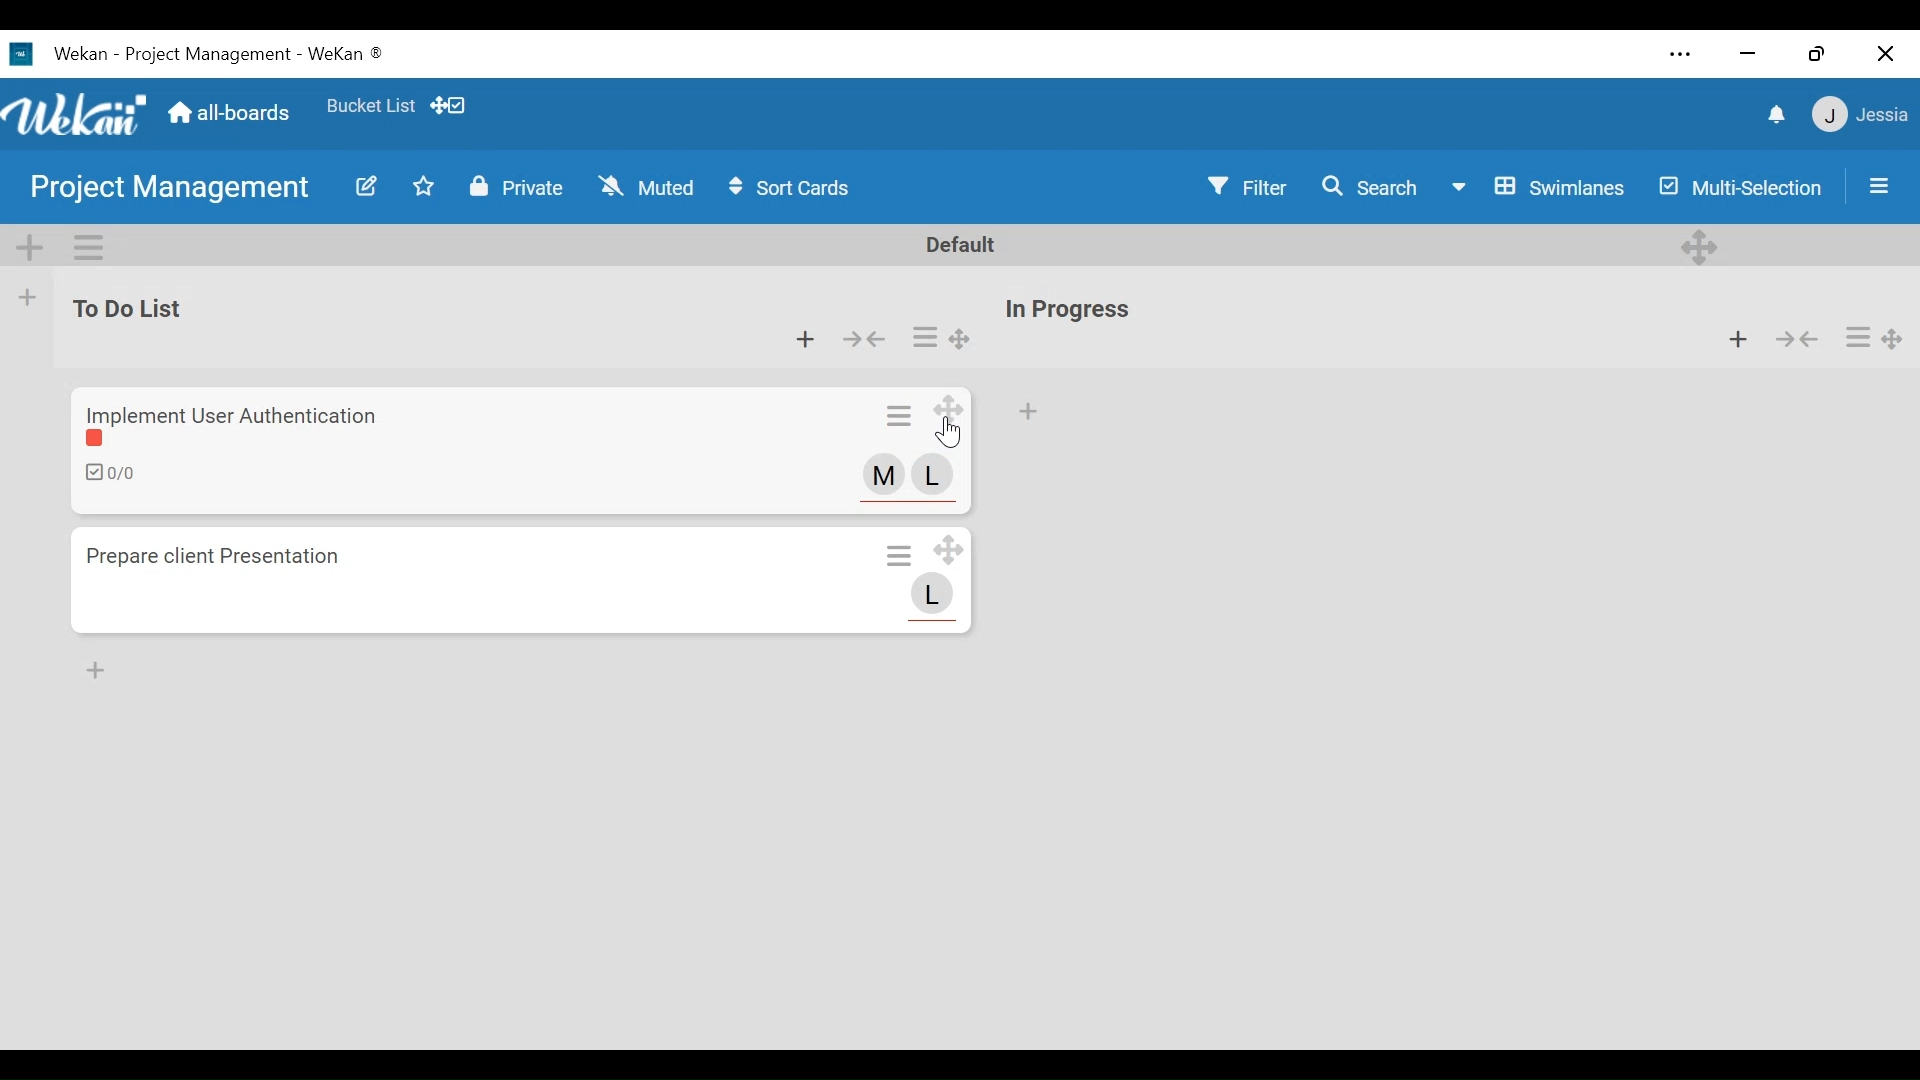 This screenshot has height=1080, width=1920. Describe the element at coordinates (808, 339) in the screenshot. I see `Add card to top of the list` at that location.